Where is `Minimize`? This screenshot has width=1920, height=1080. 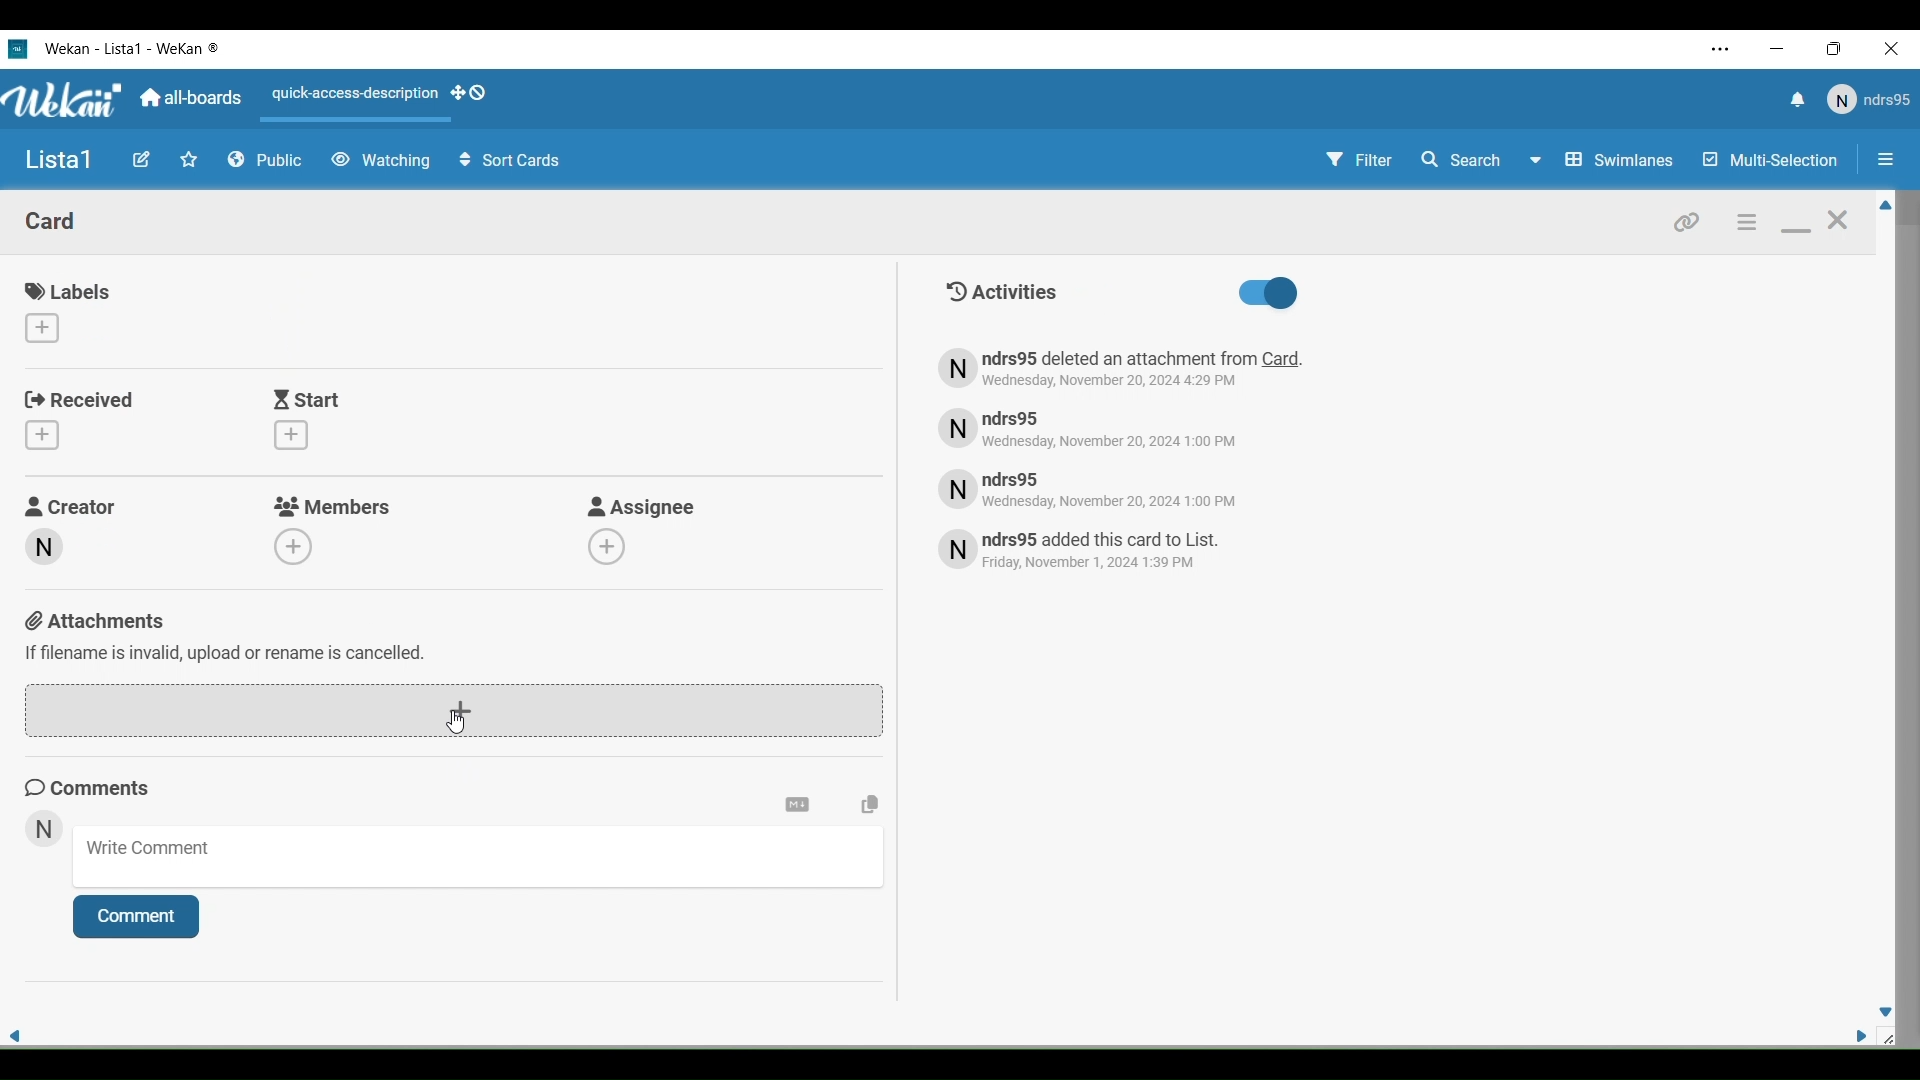
Minimize is located at coordinates (1796, 231).